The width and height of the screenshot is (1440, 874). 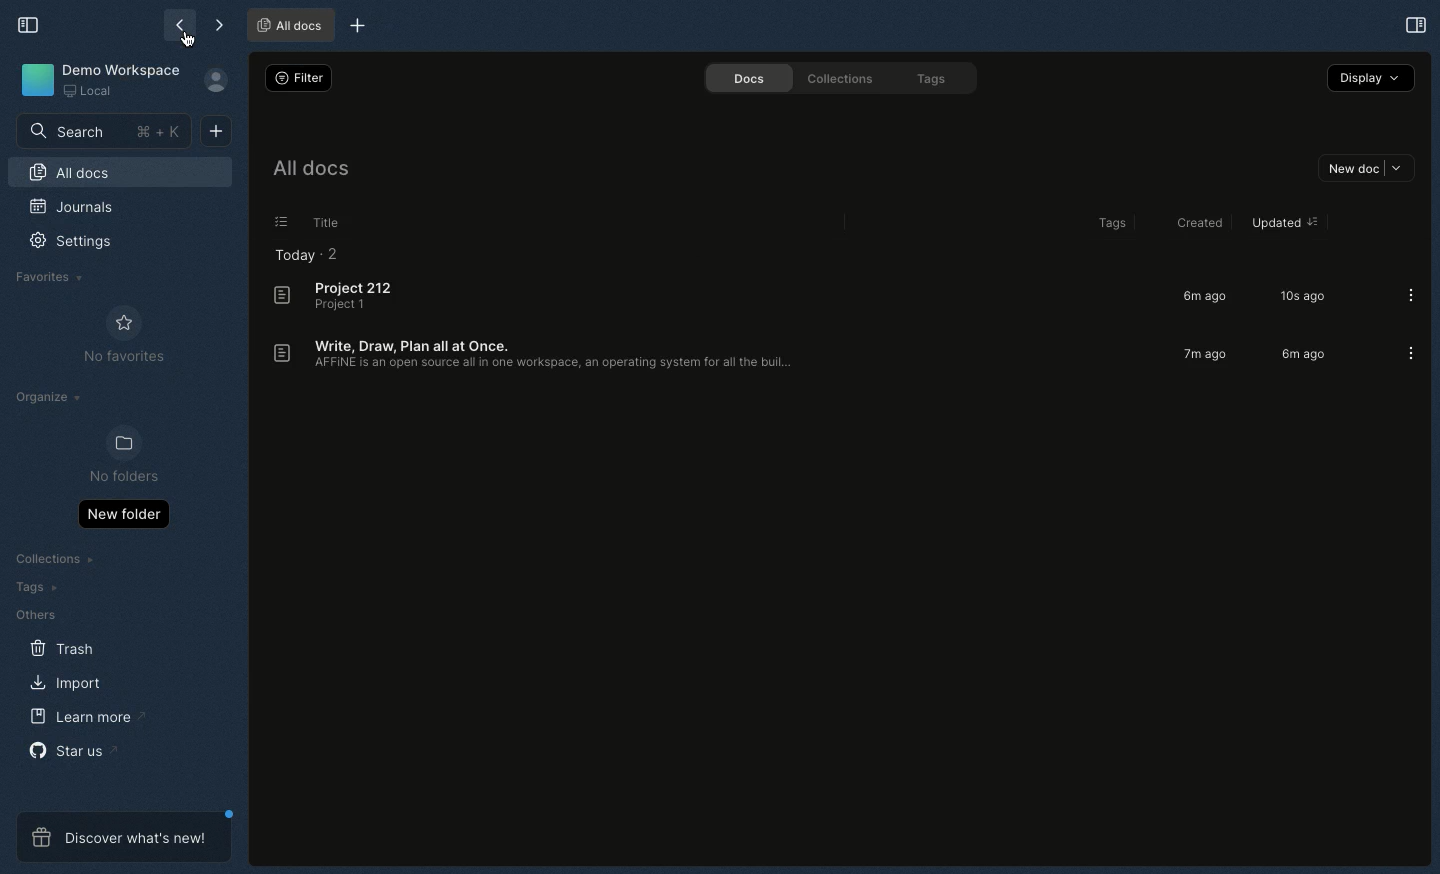 I want to click on Trash, so click(x=62, y=649).